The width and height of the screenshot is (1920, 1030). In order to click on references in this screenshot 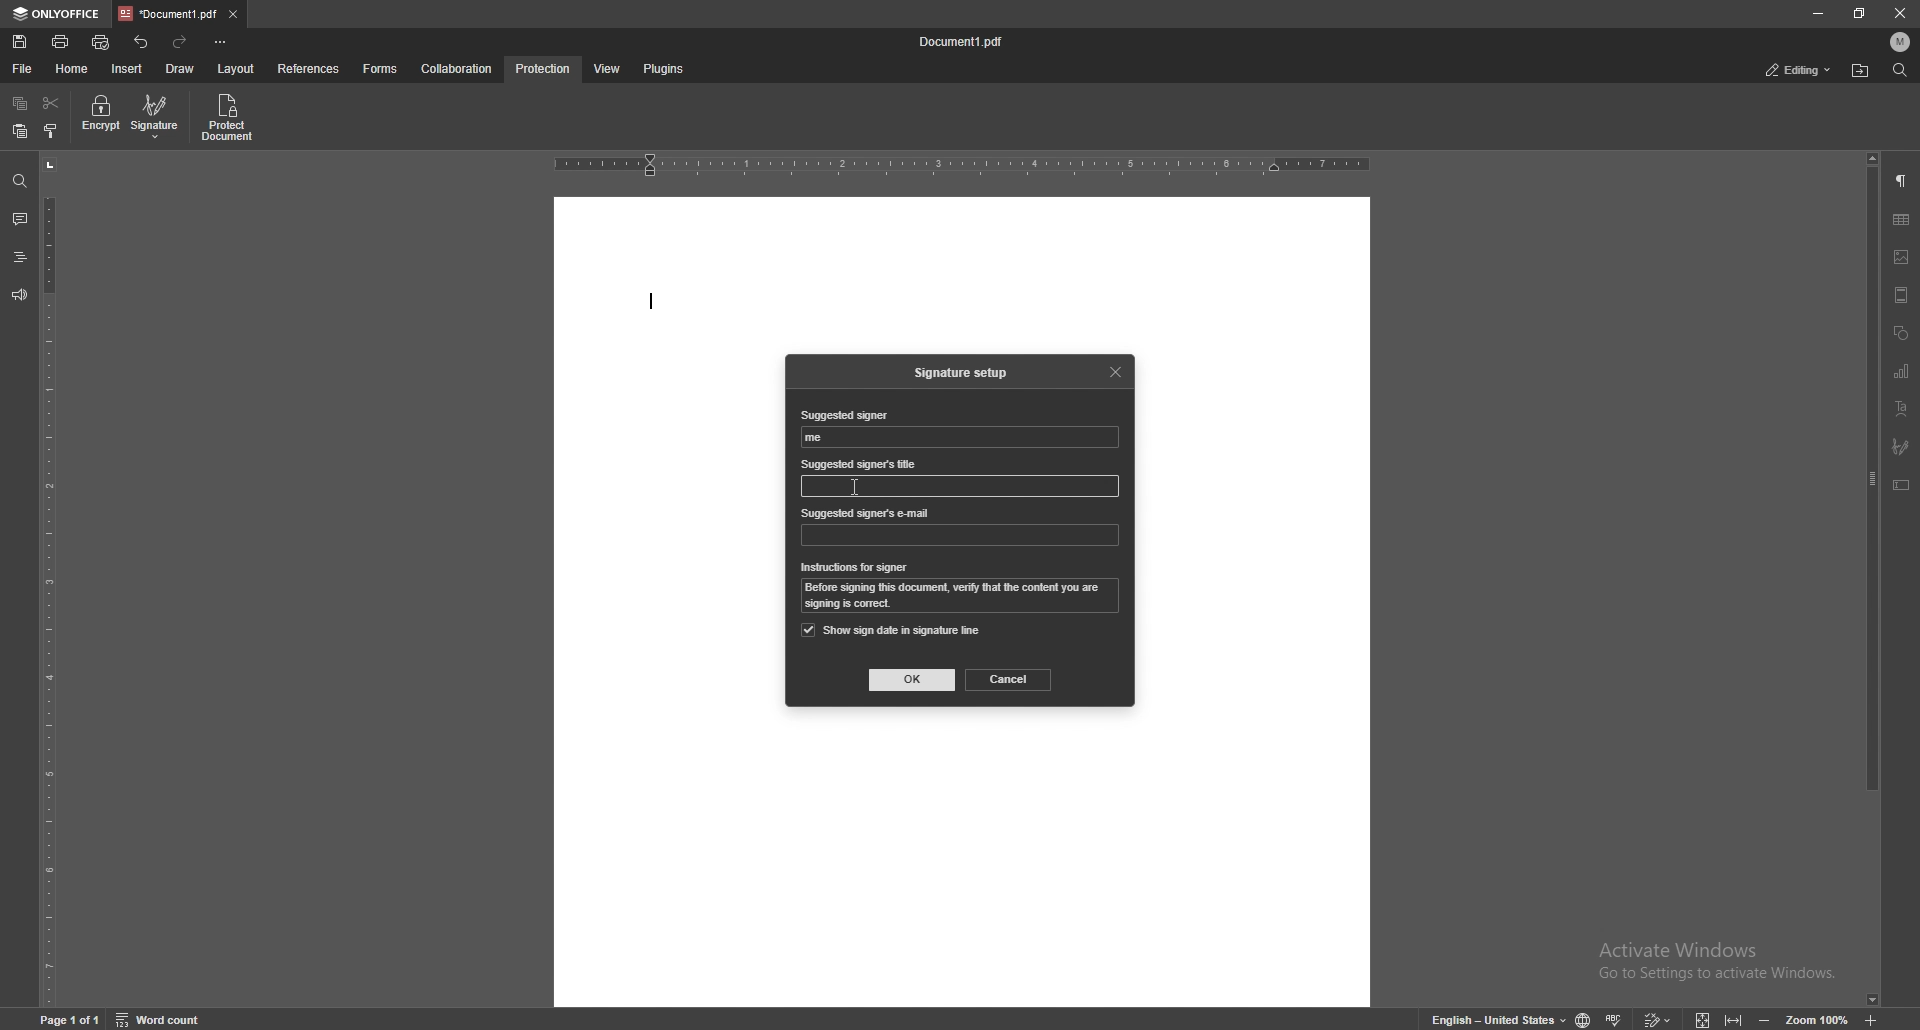, I will do `click(311, 68)`.